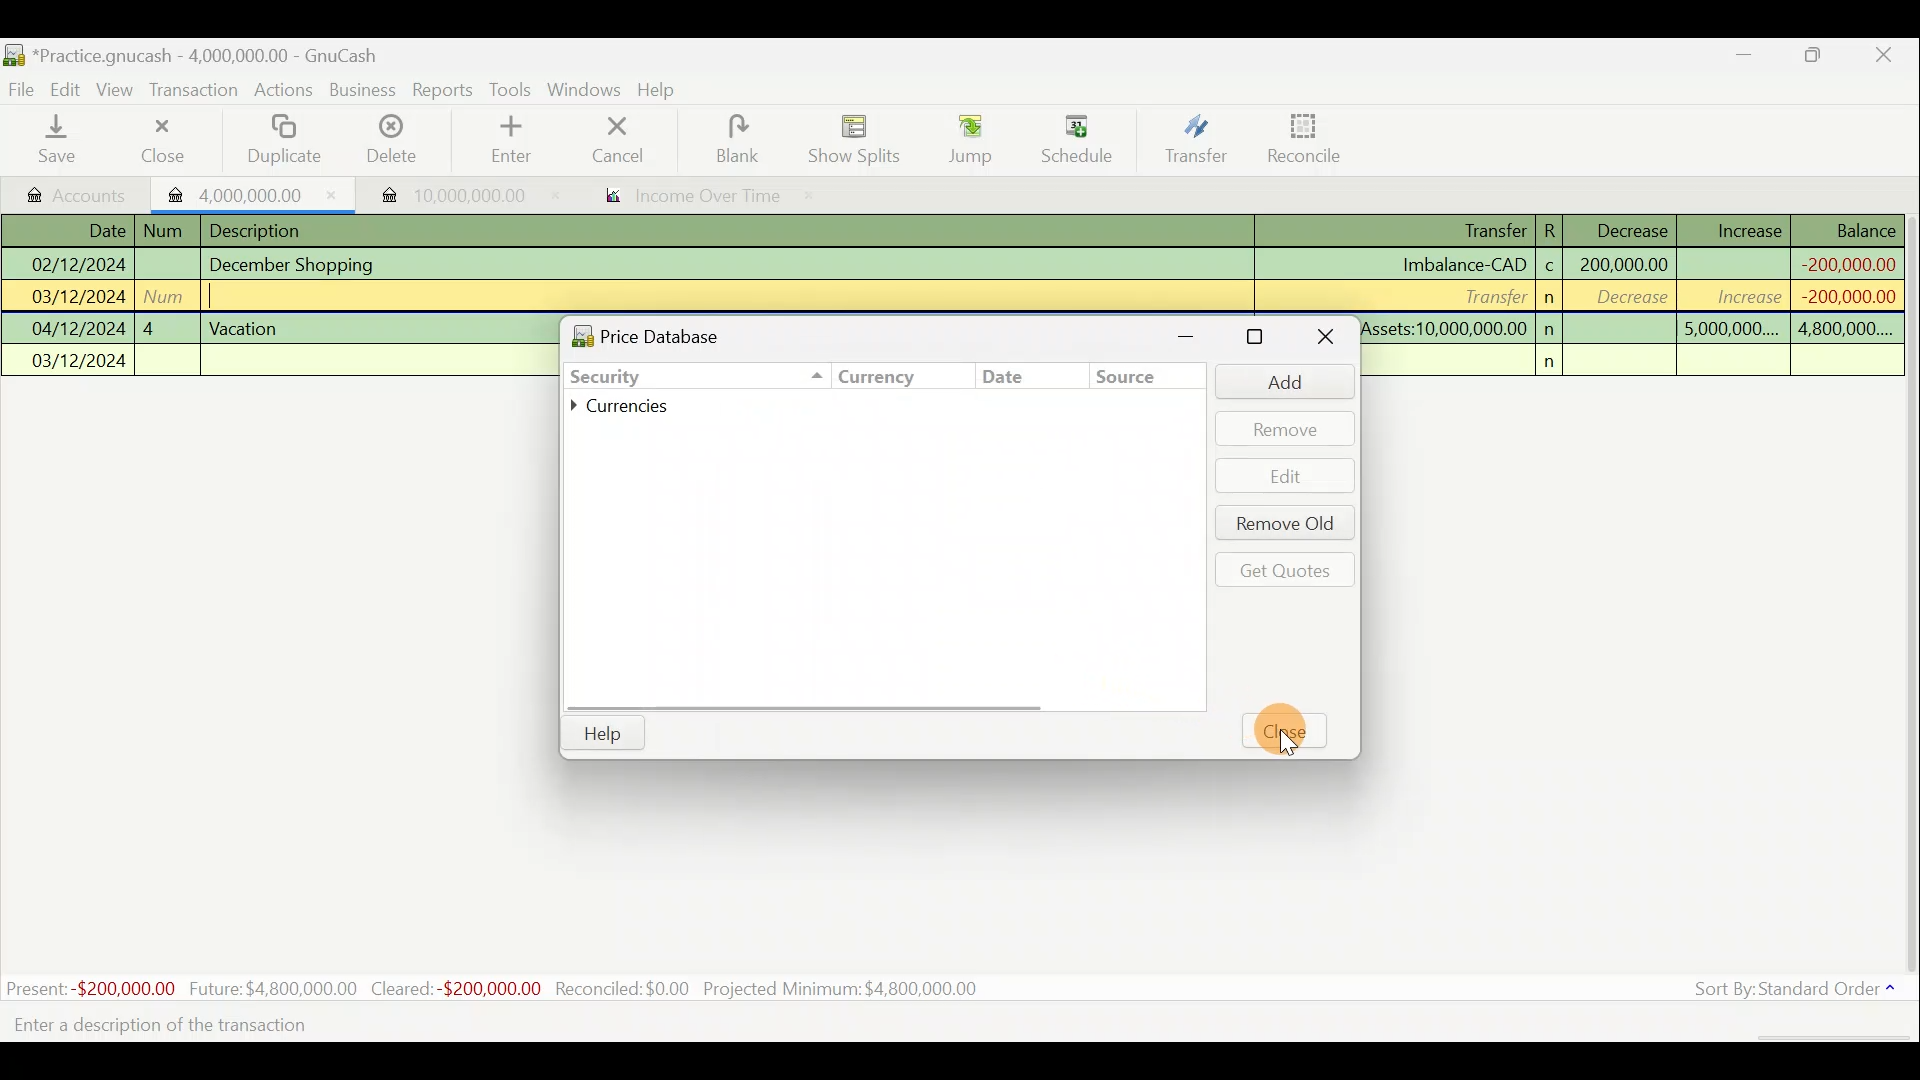 This screenshot has height=1080, width=1920. I want to click on n, so click(1552, 329).